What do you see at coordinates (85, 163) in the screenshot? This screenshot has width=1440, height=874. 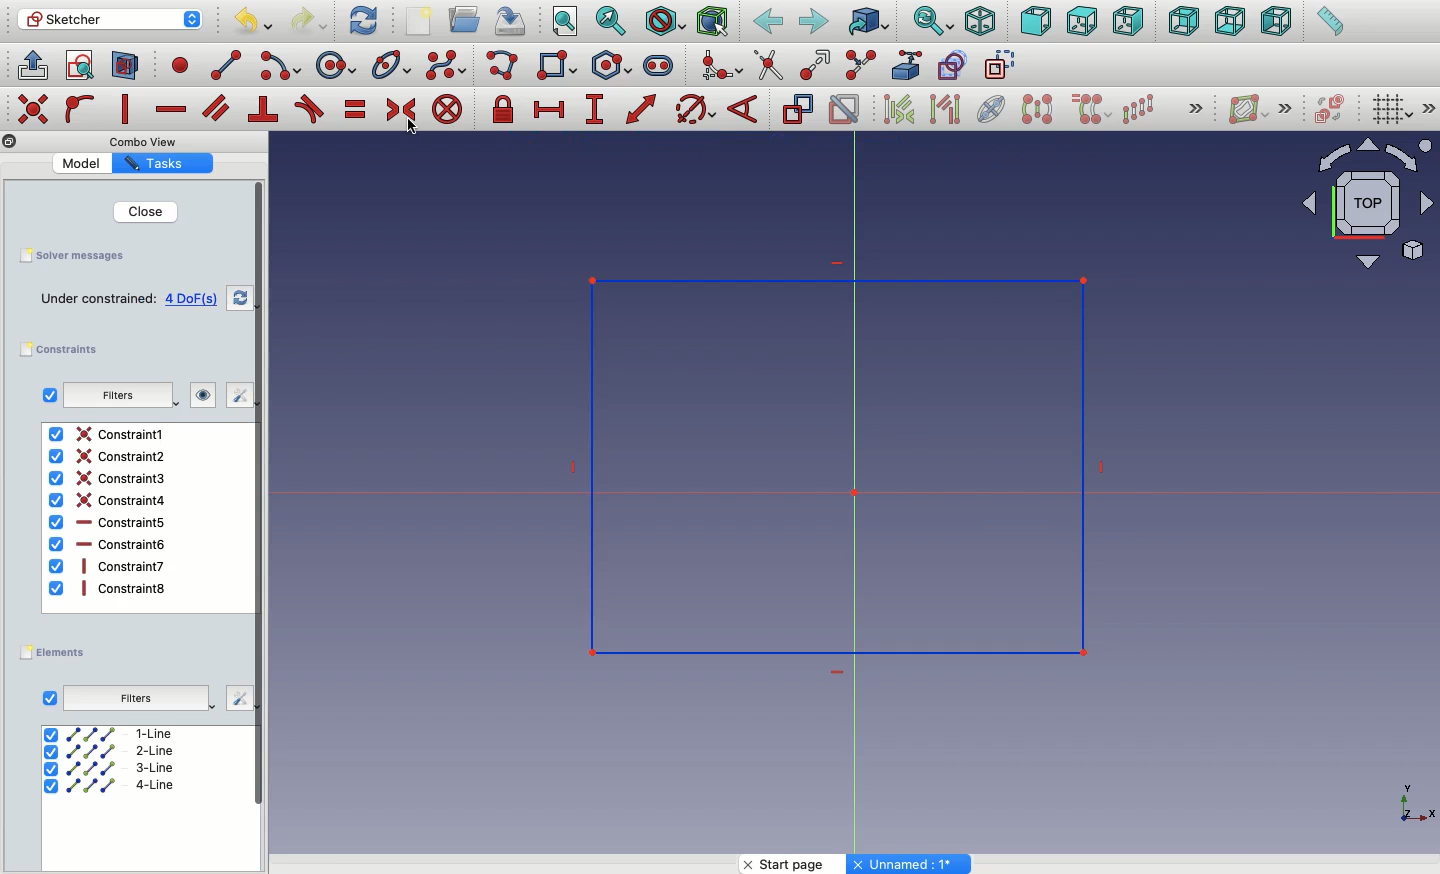 I see `Model` at bounding box center [85, 163].